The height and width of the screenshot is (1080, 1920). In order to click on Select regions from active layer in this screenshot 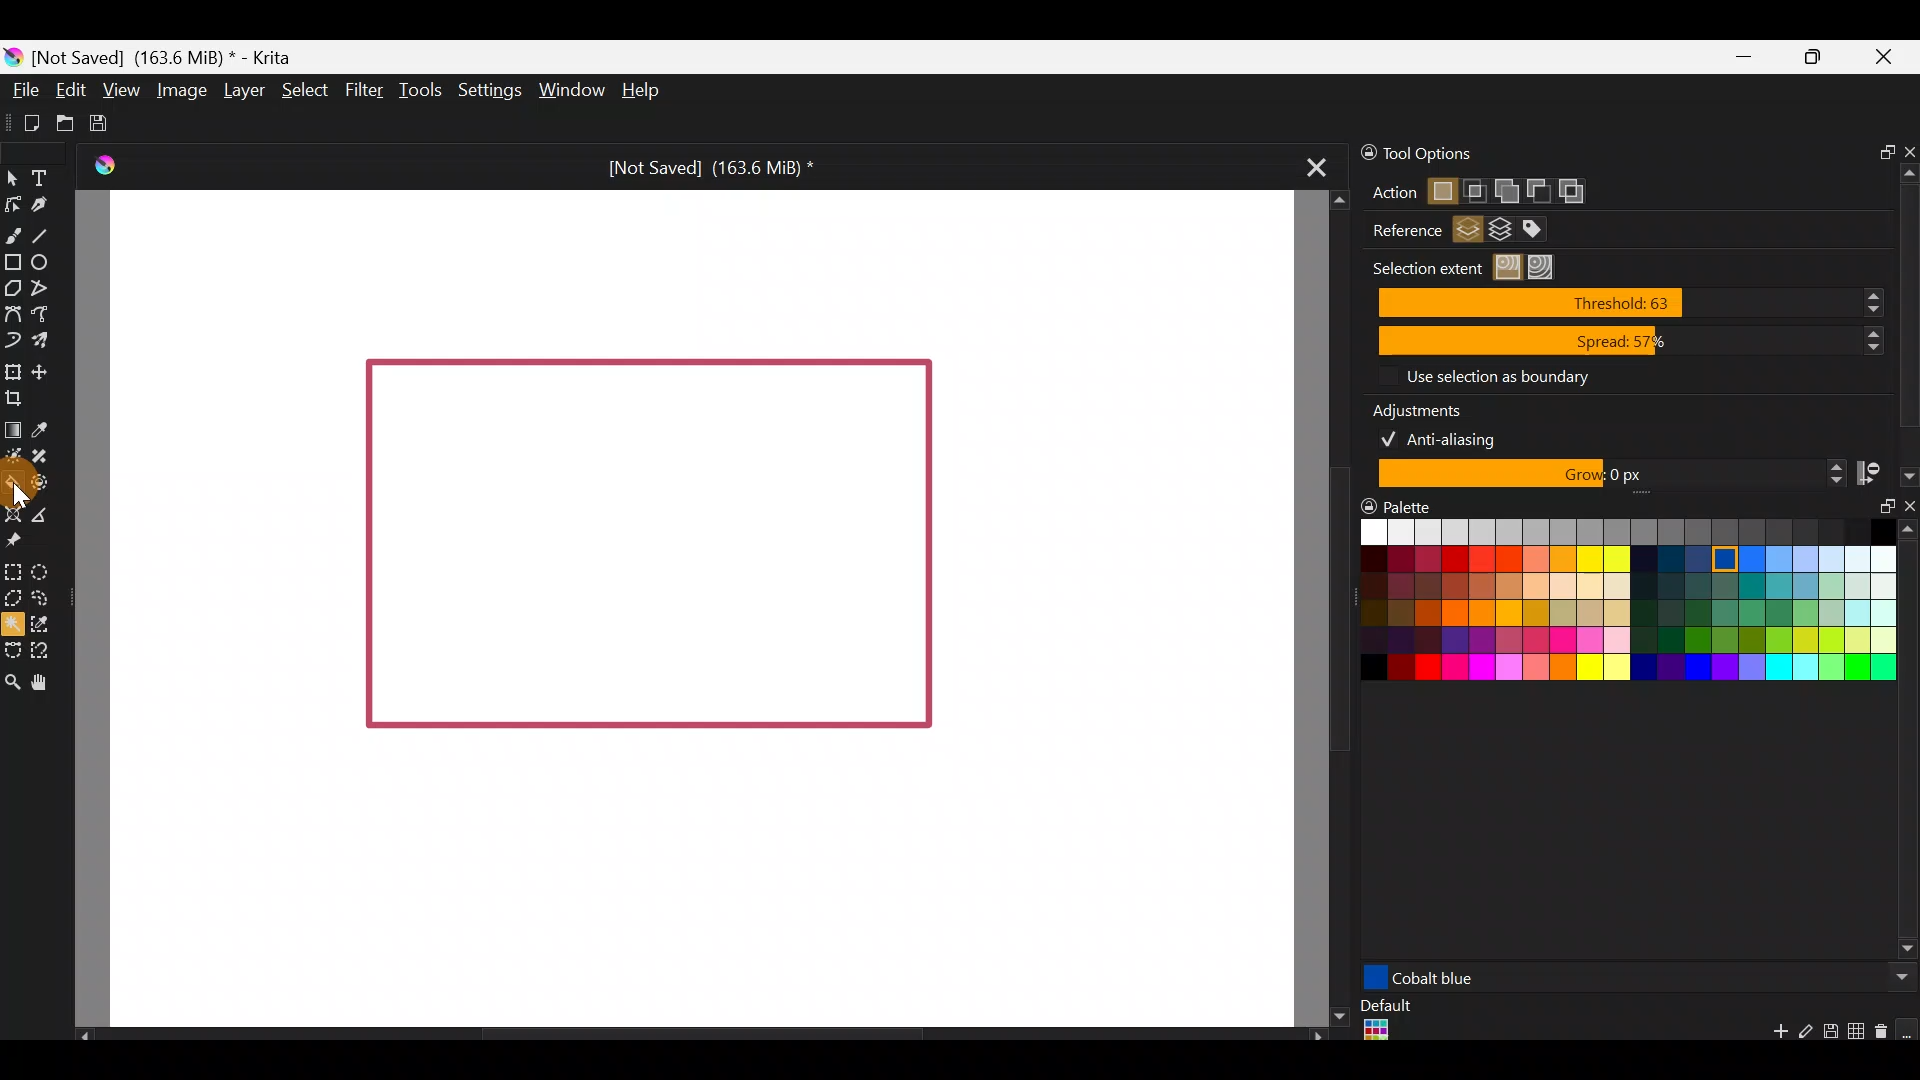, I will do `click(1468, 232)`.